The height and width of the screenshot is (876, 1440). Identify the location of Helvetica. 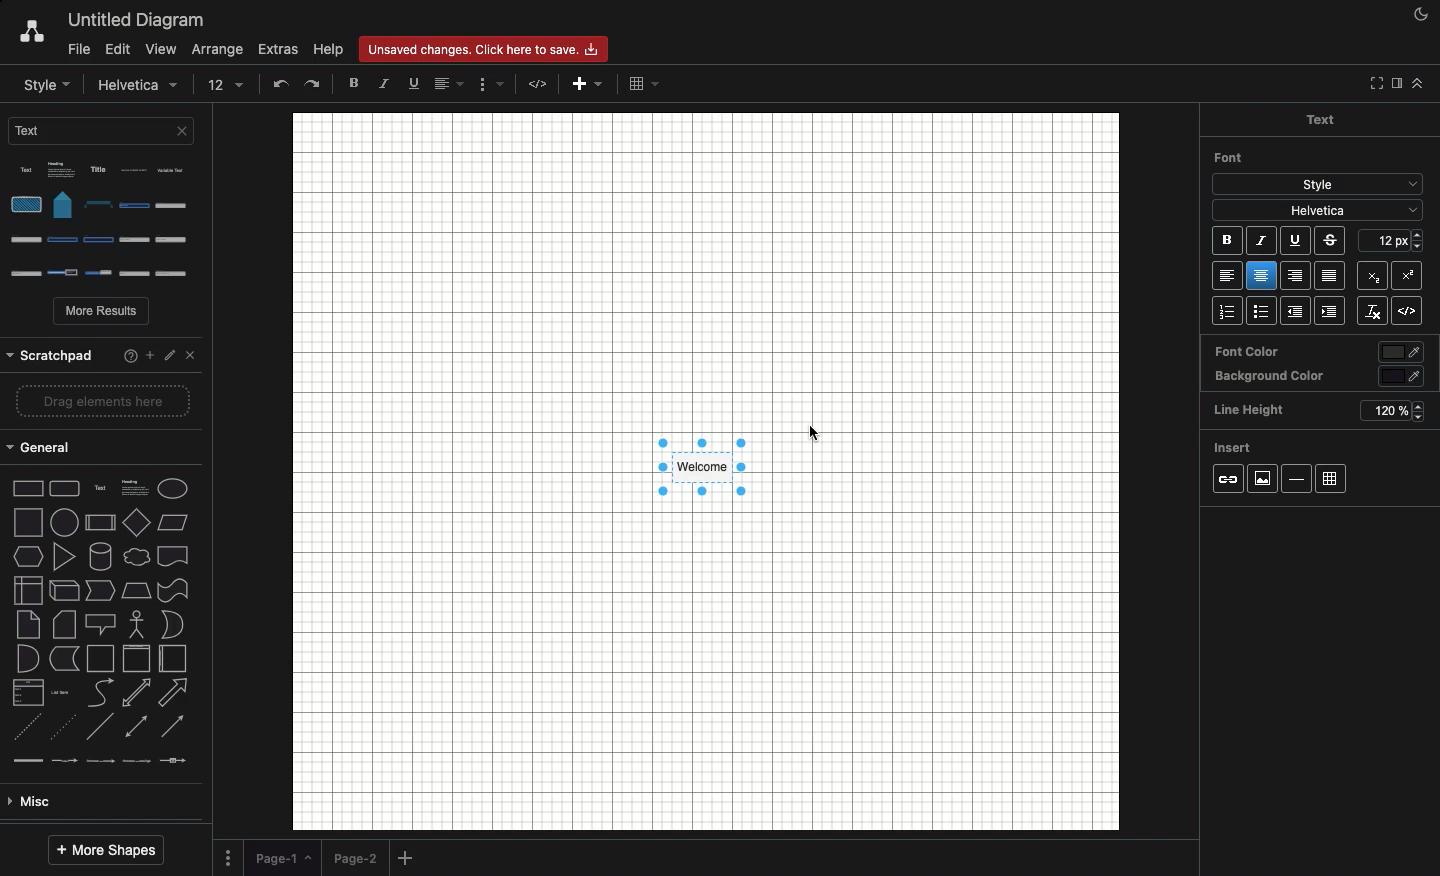
(1319, 209).